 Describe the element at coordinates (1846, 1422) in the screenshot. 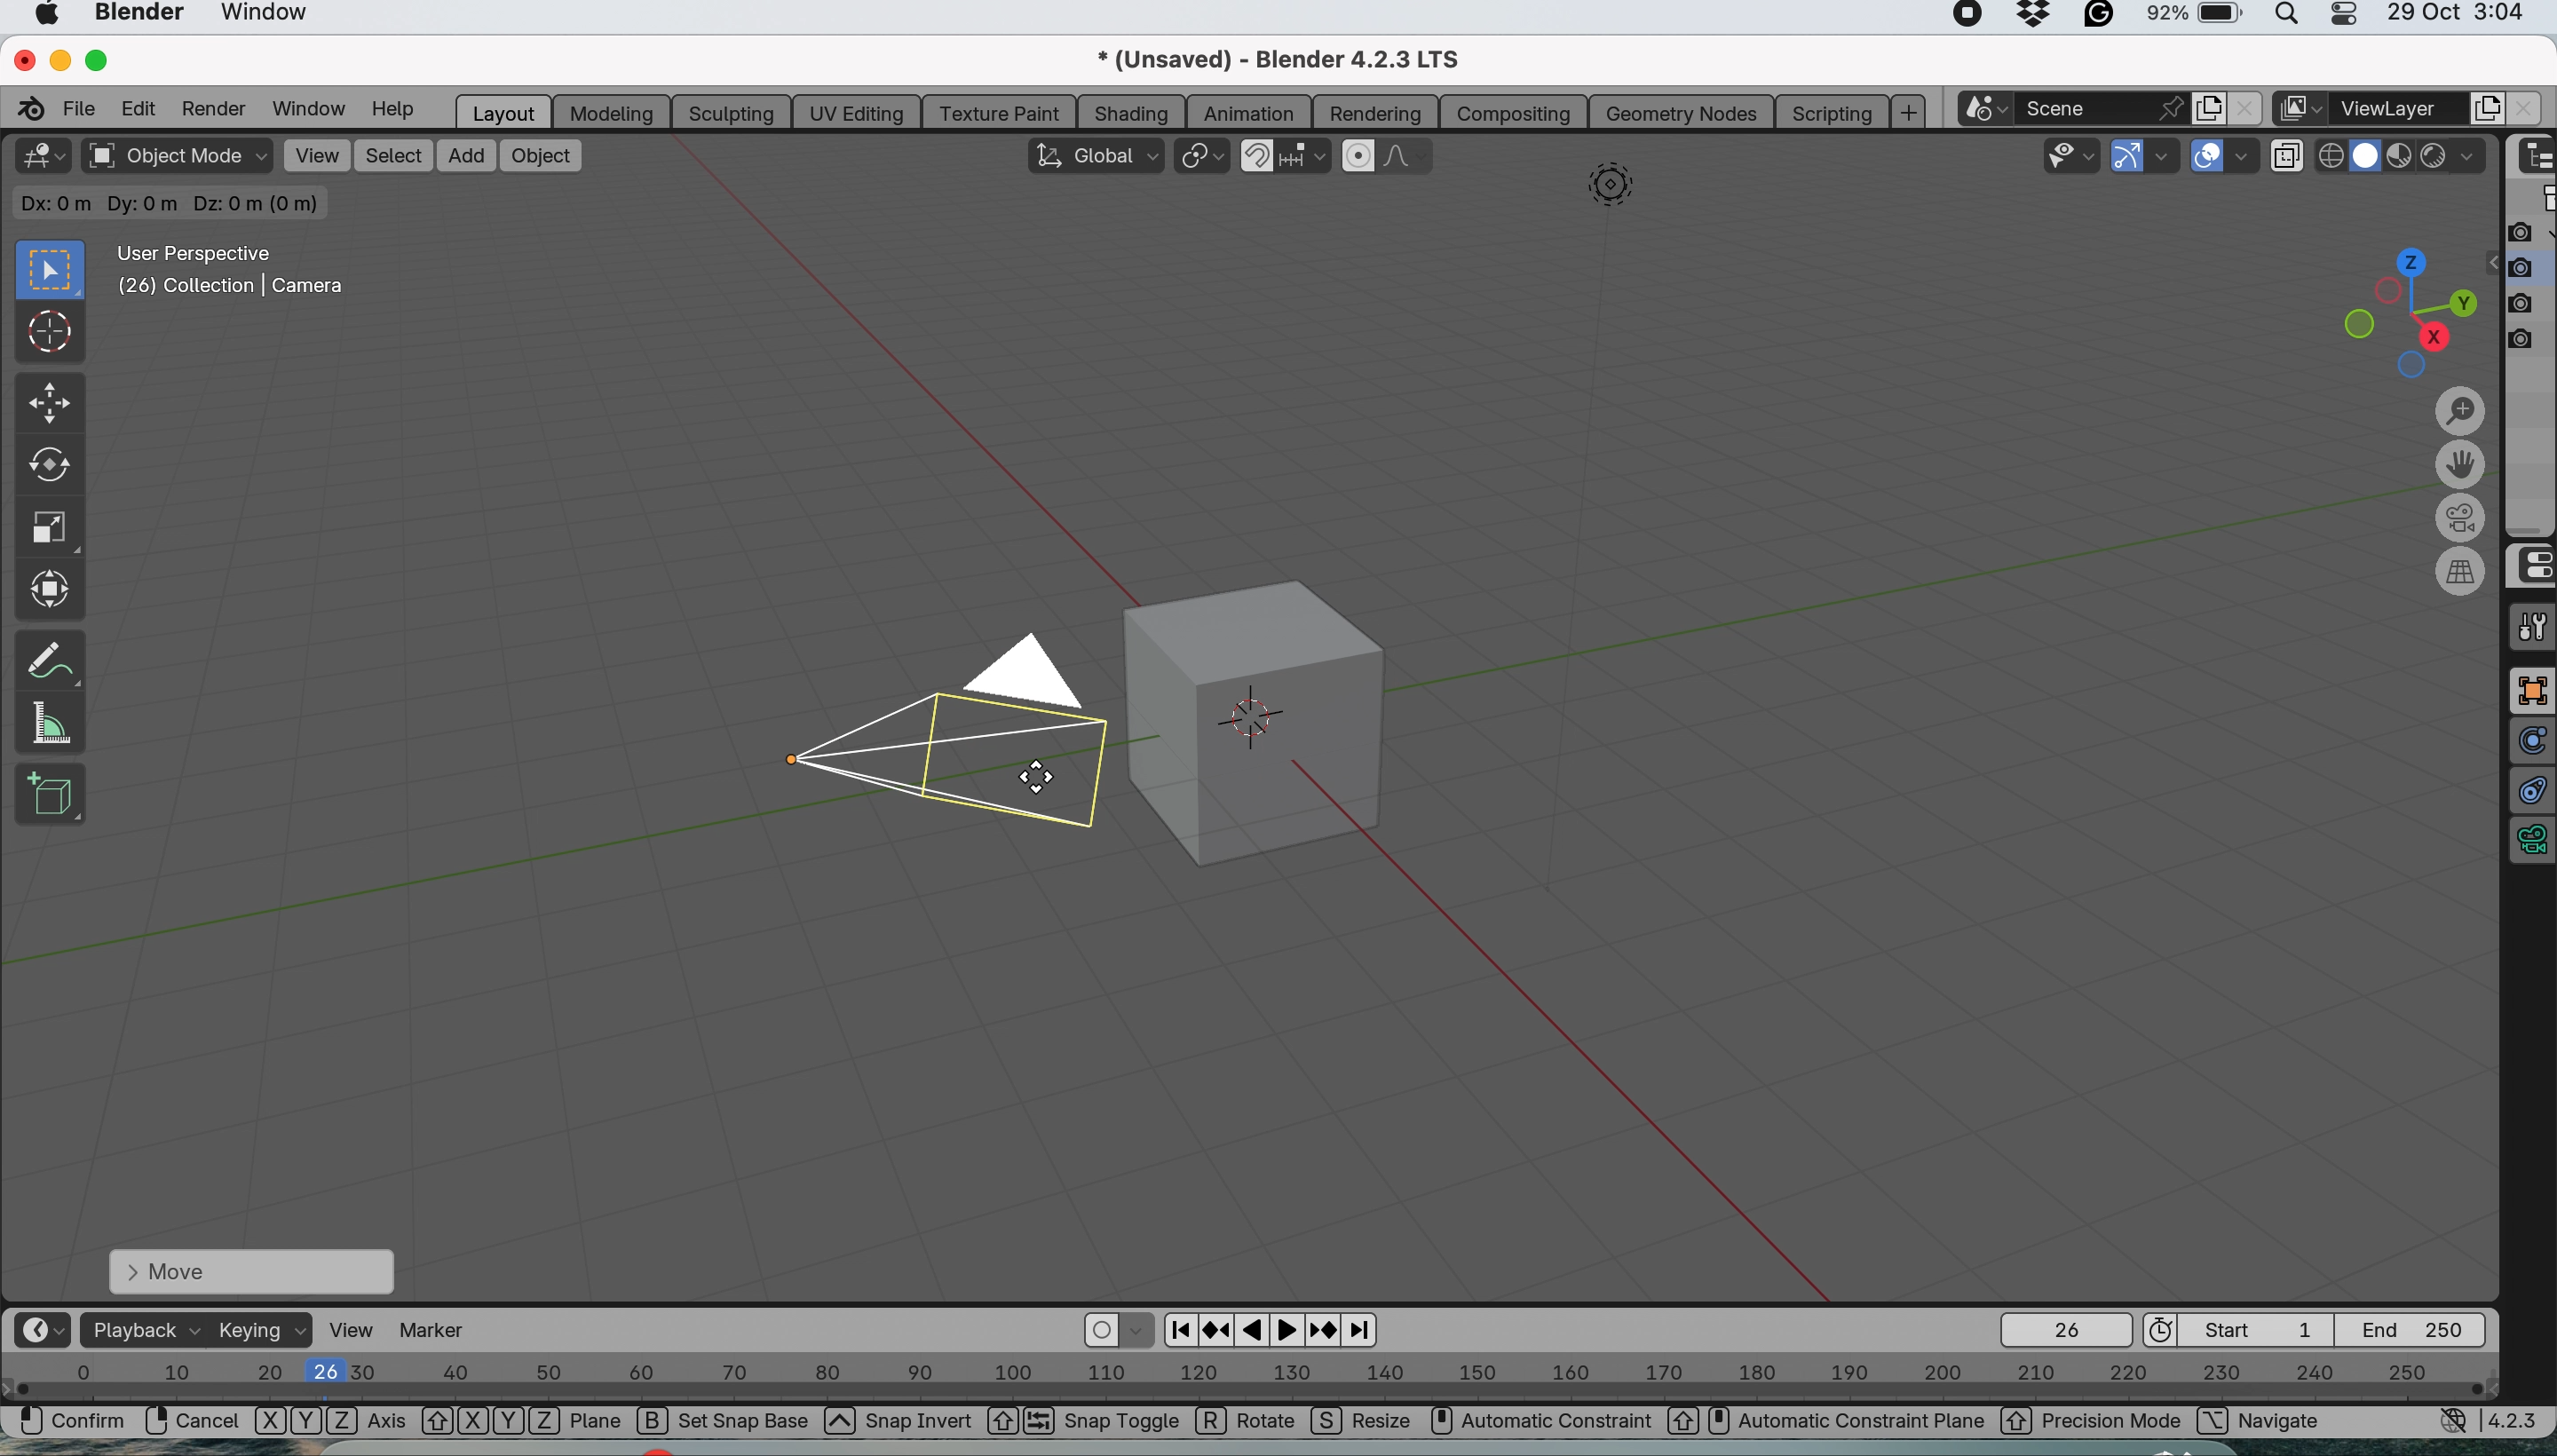

I see `Automatic constraint Plane` at that location.